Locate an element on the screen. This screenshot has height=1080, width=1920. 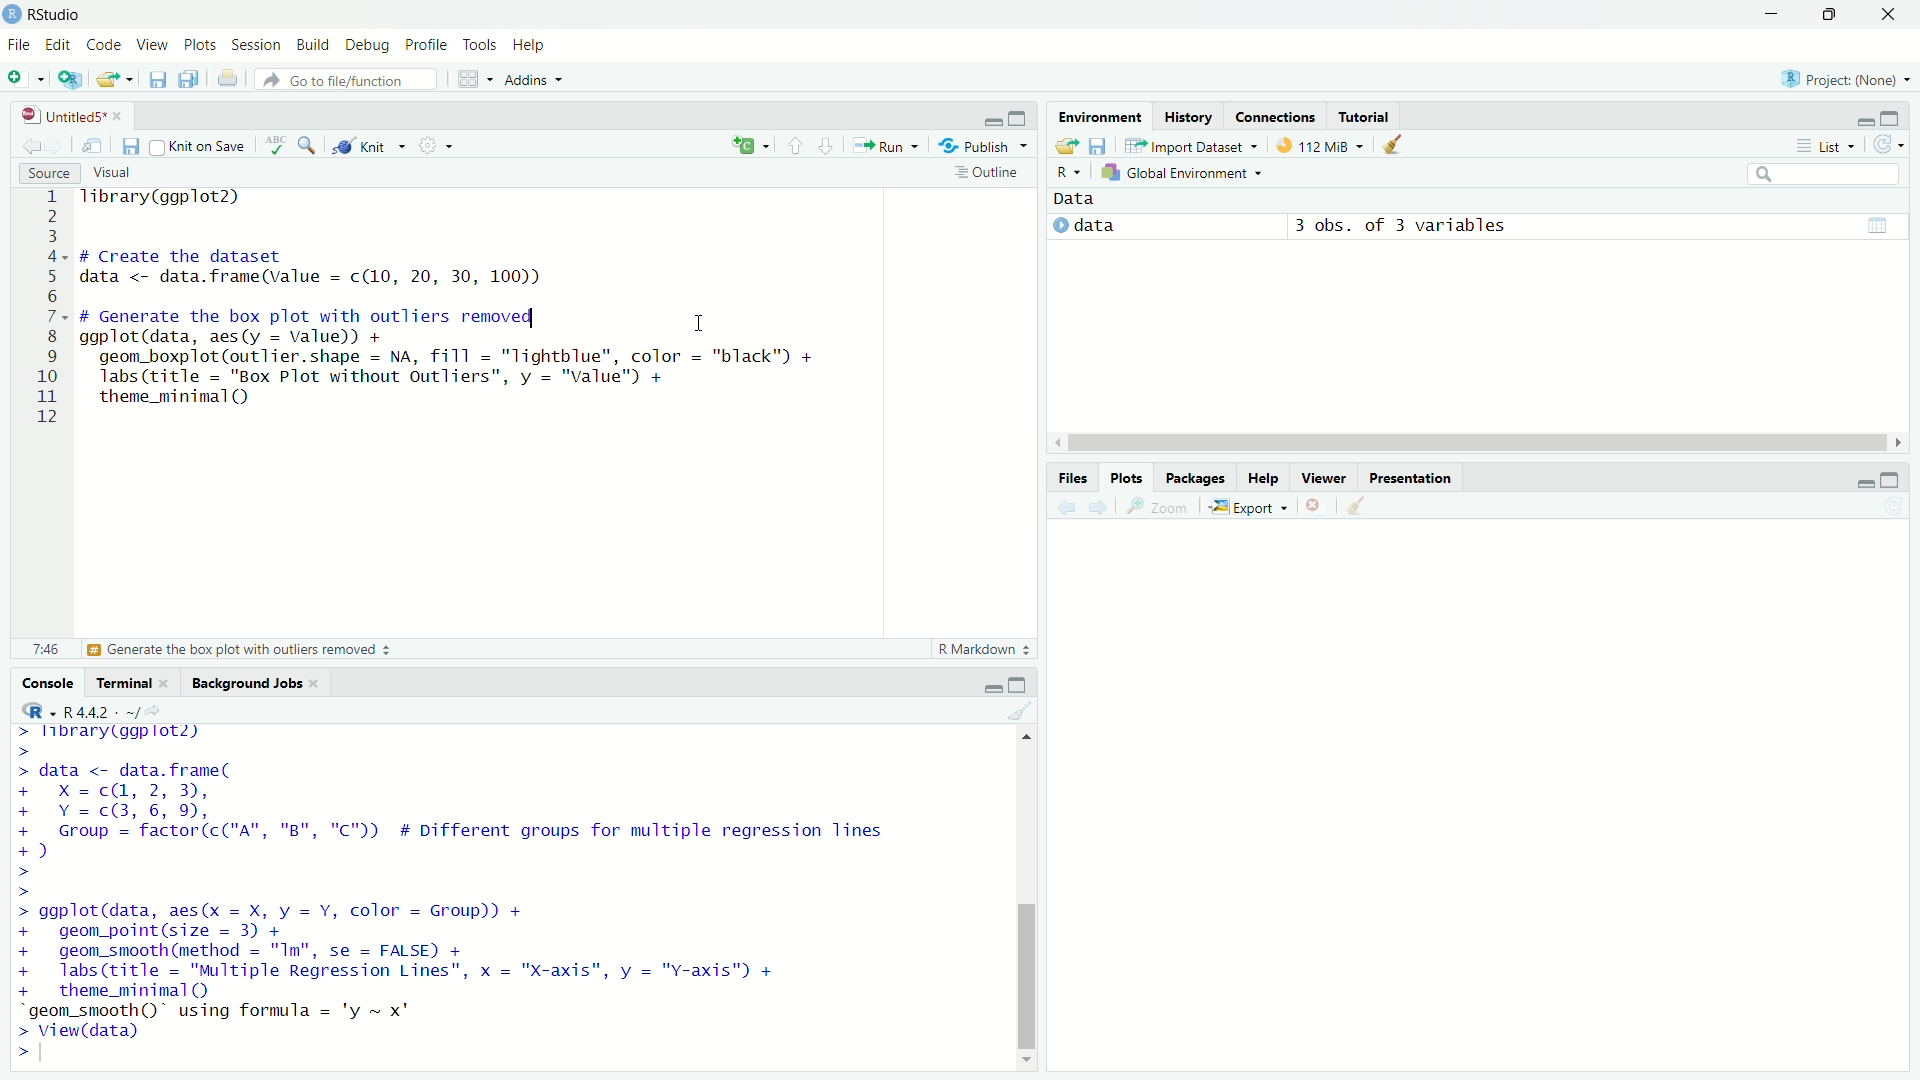
maximise is located at coordinates (1892, 482).